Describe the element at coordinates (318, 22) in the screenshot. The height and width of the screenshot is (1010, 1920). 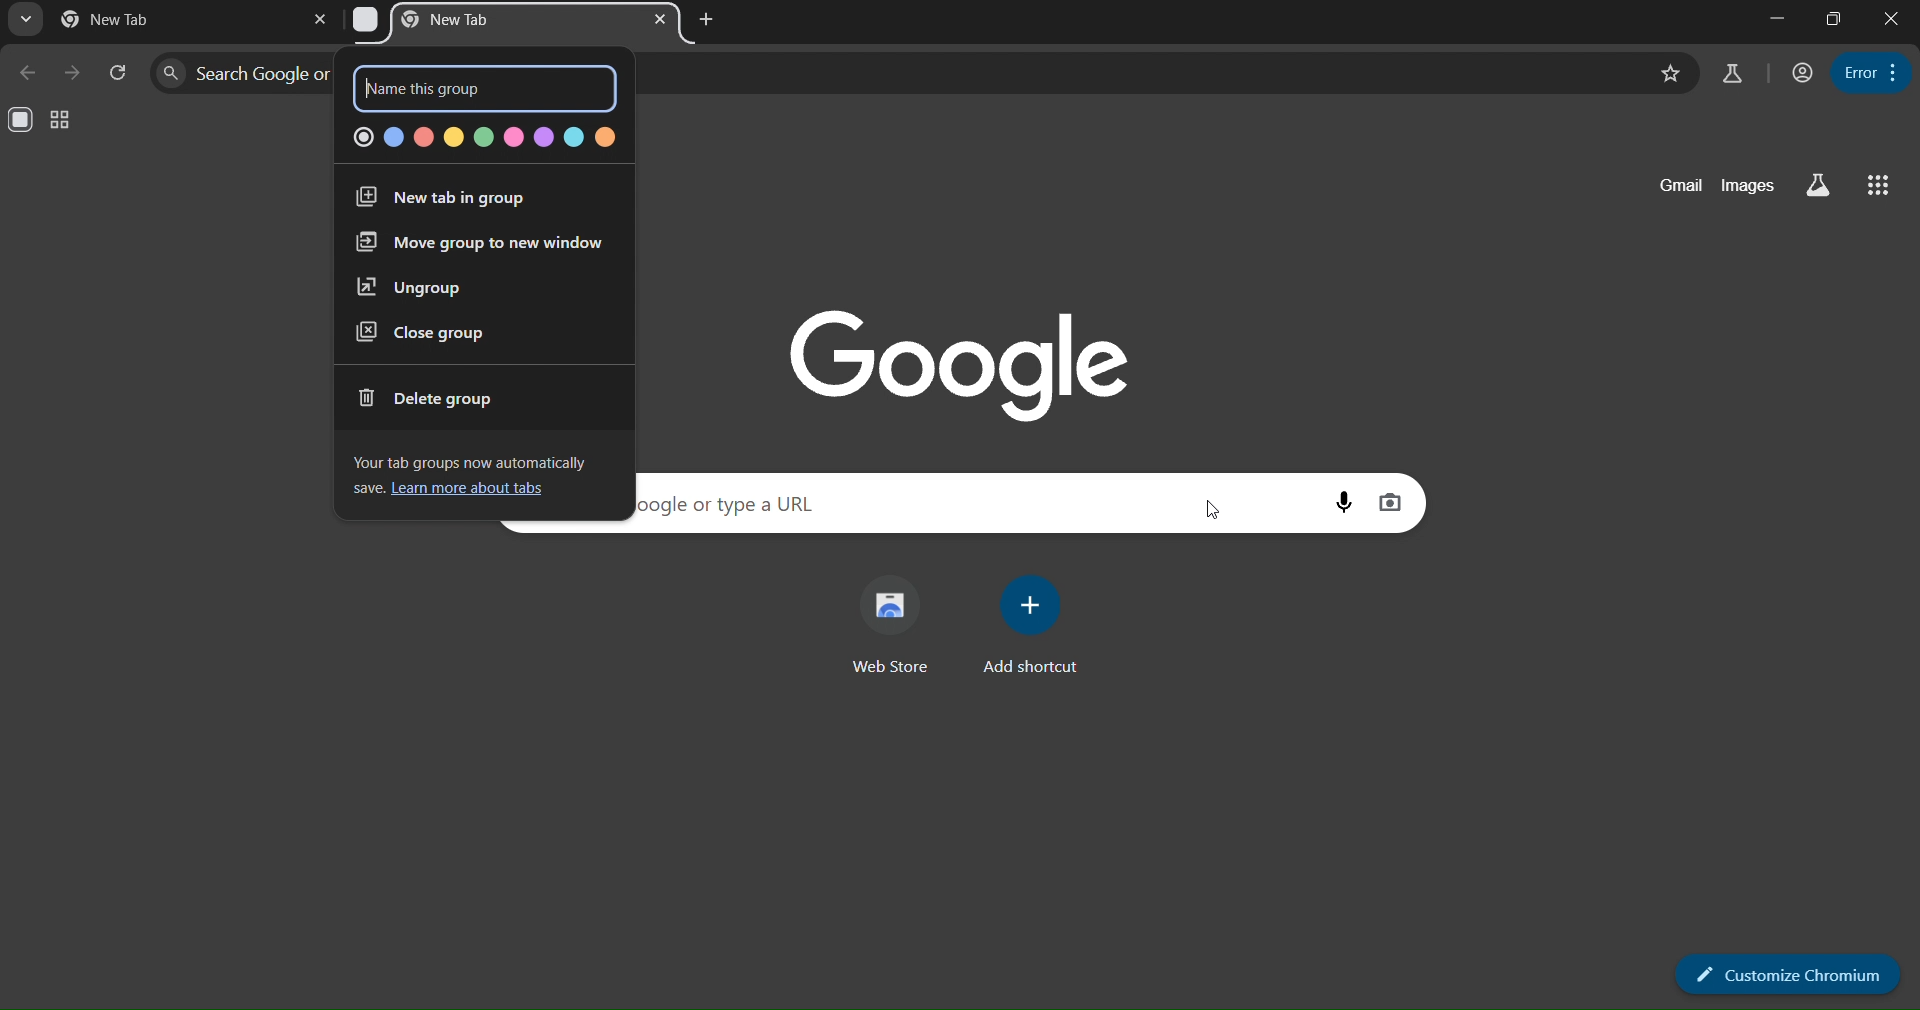
I see `close tab` at that location.